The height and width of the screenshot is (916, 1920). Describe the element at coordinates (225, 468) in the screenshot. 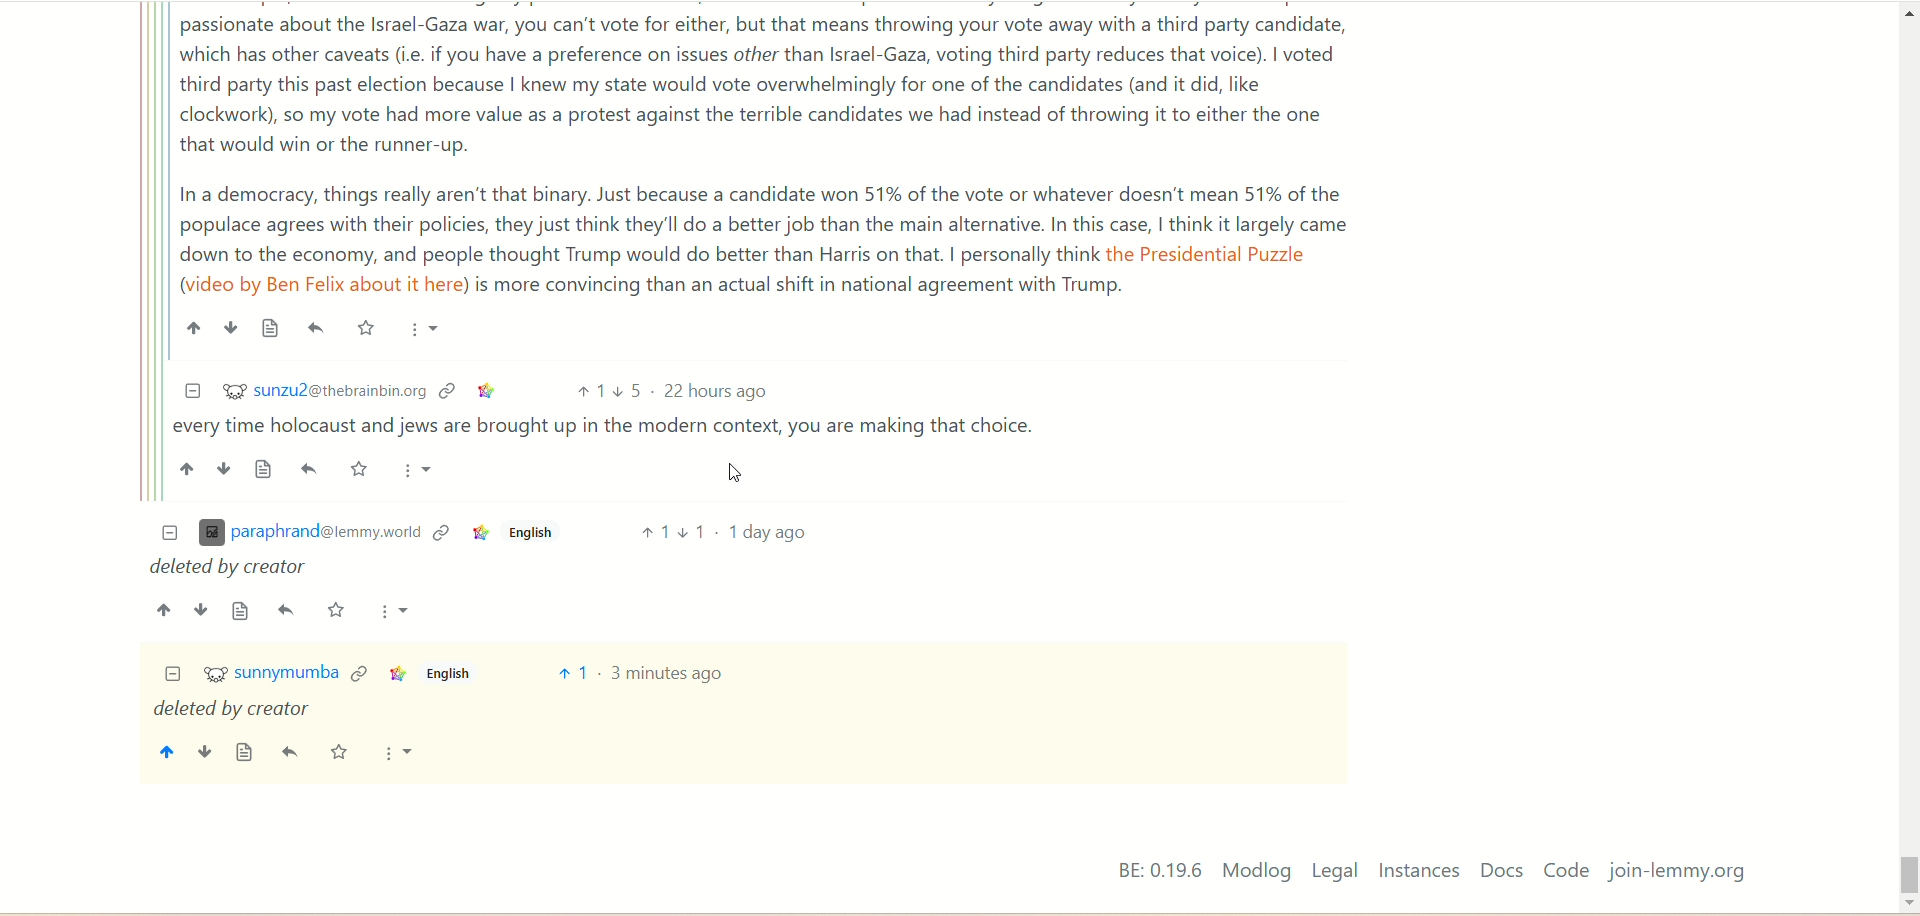

I see `Downvote` at that location.